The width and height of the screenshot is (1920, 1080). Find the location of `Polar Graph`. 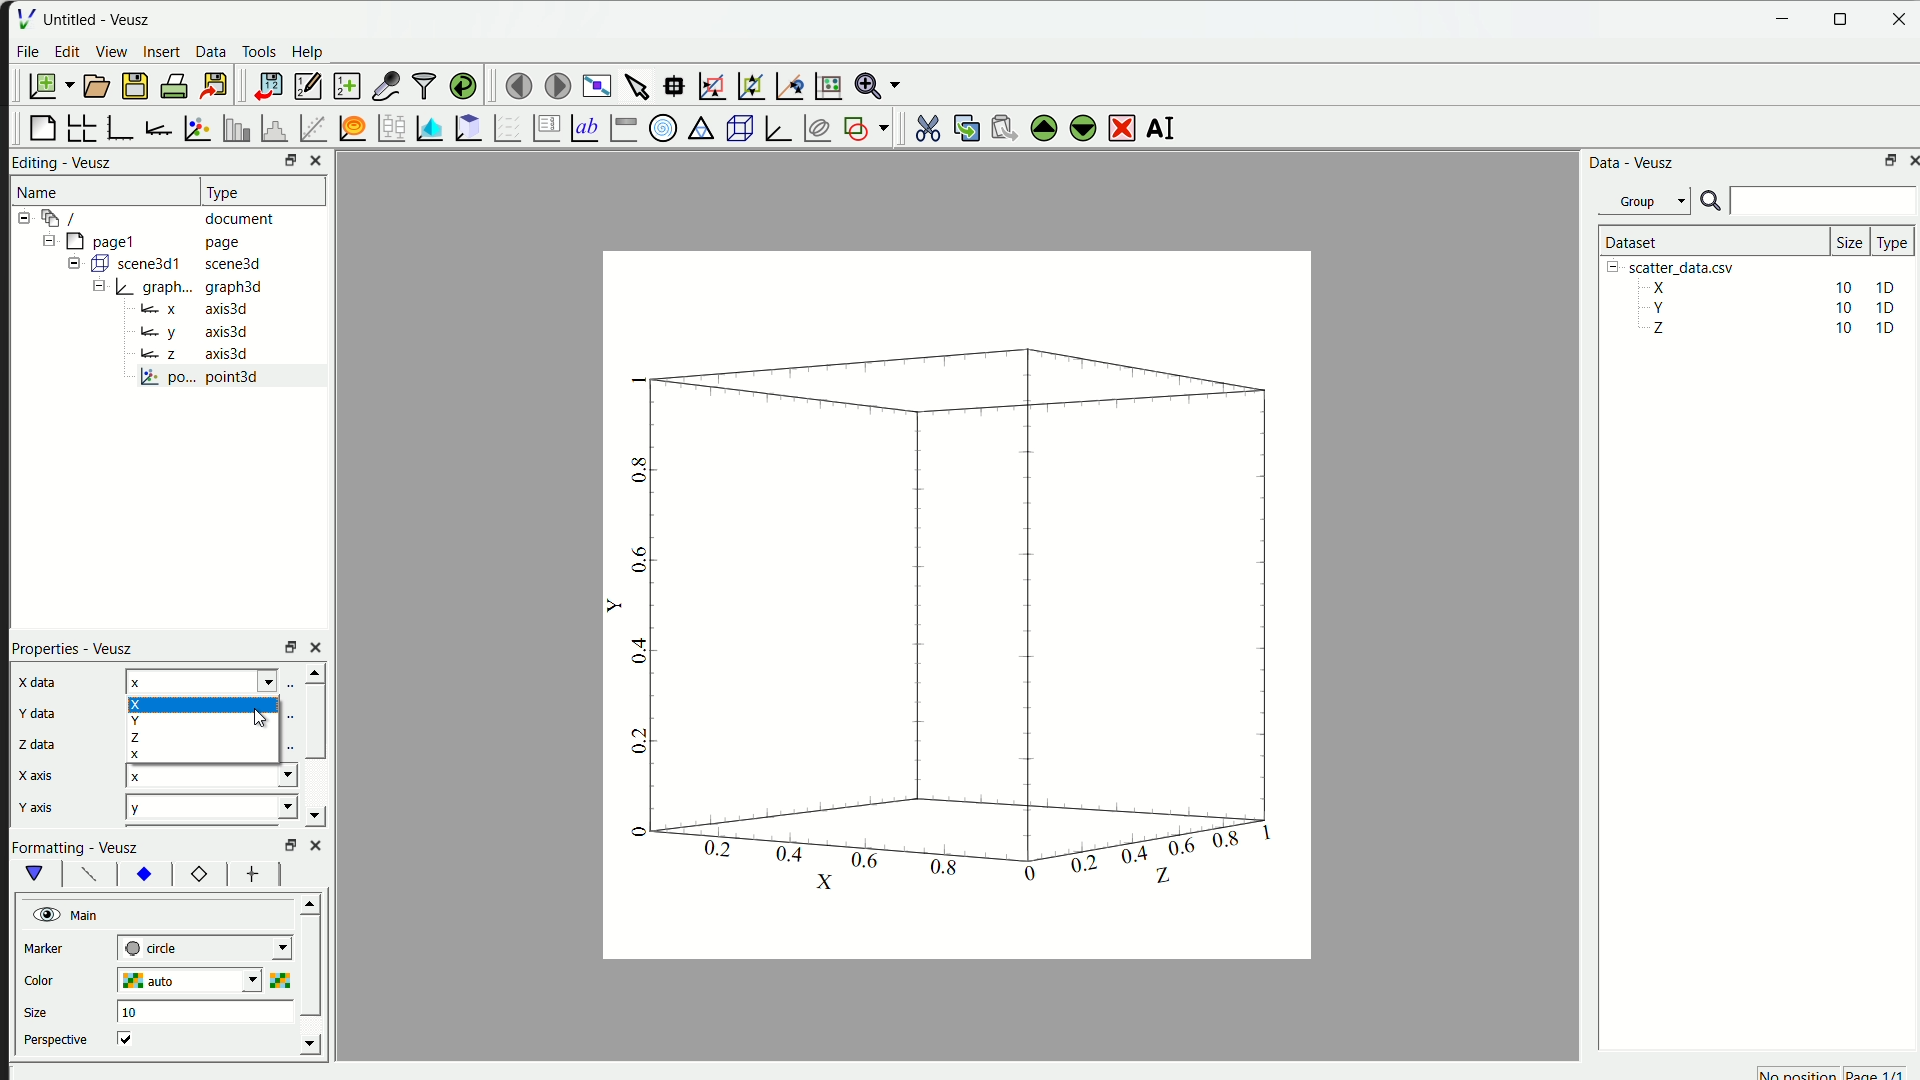

Polar Graph is located at coordinates (661, 128).